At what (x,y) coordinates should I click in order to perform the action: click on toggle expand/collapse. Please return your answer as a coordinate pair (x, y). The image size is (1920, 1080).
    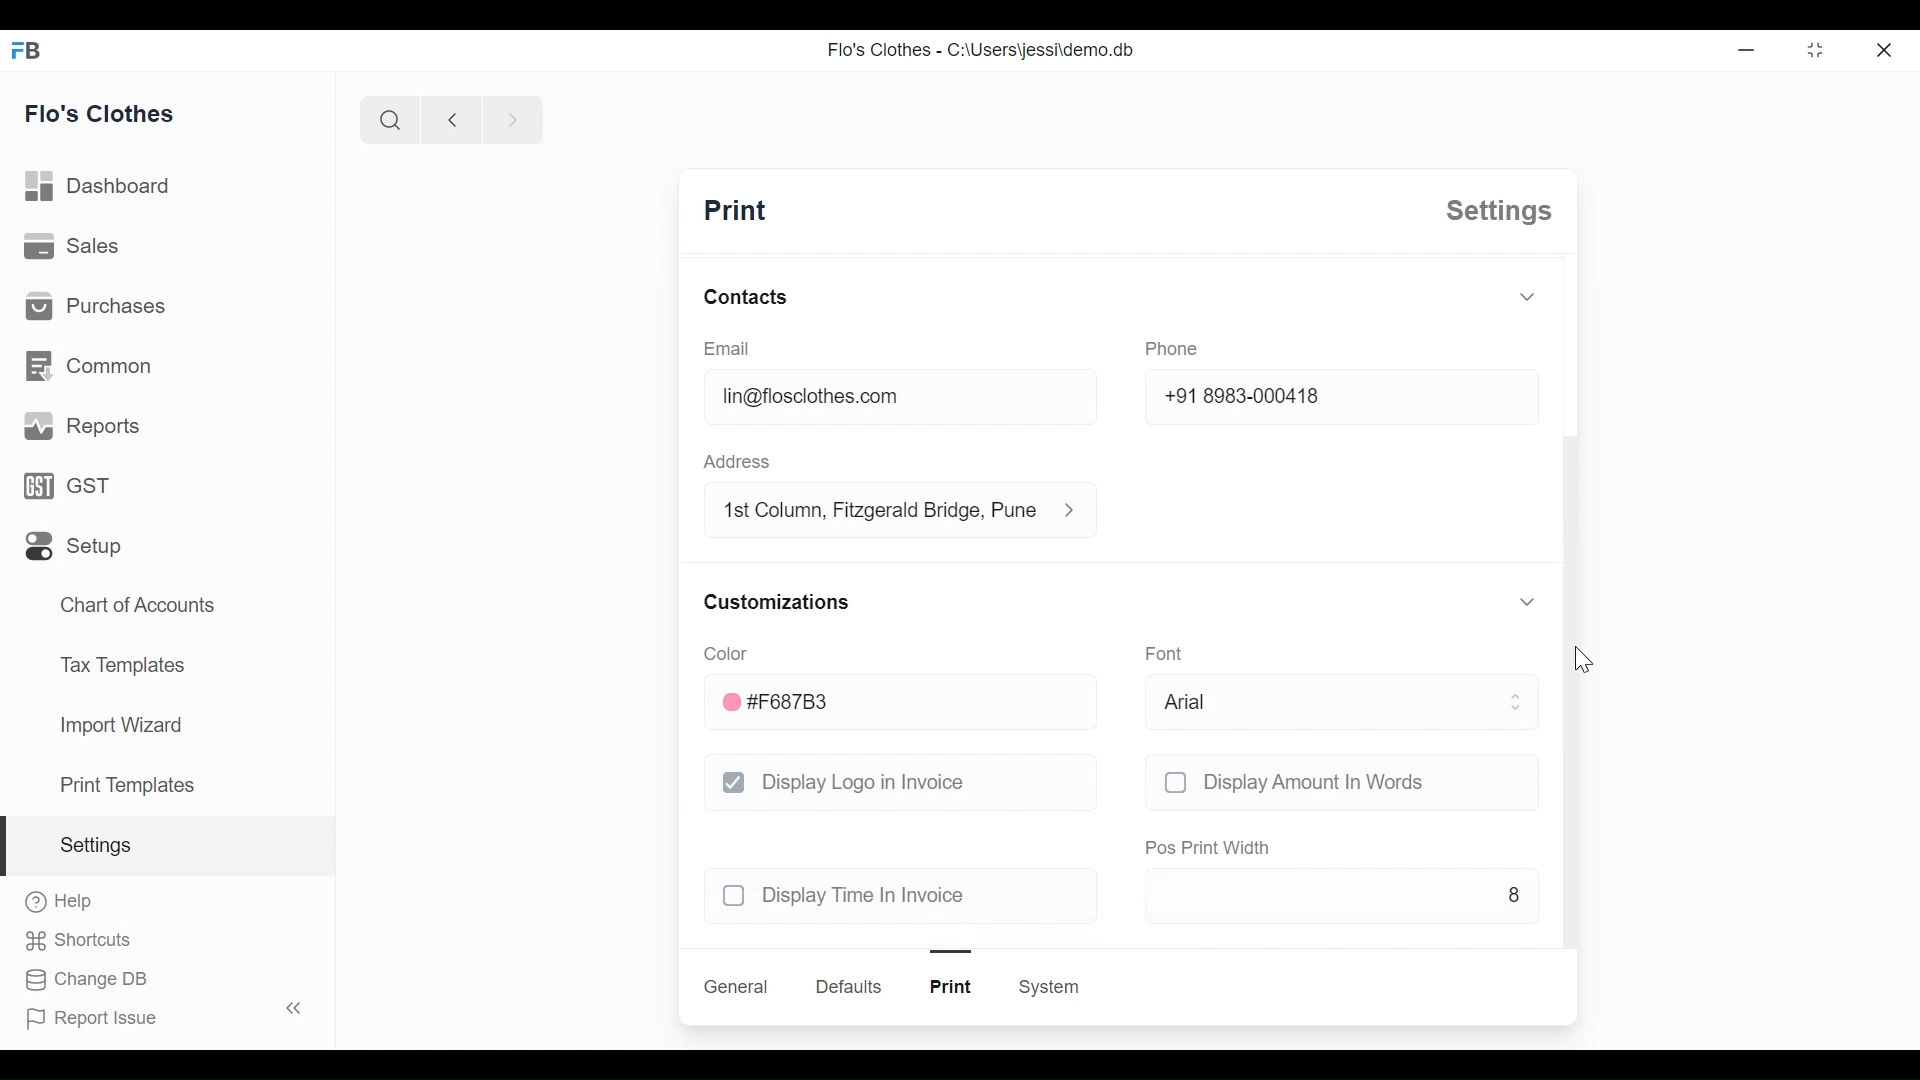
    Looking at the image, I should click on (1527, 296).